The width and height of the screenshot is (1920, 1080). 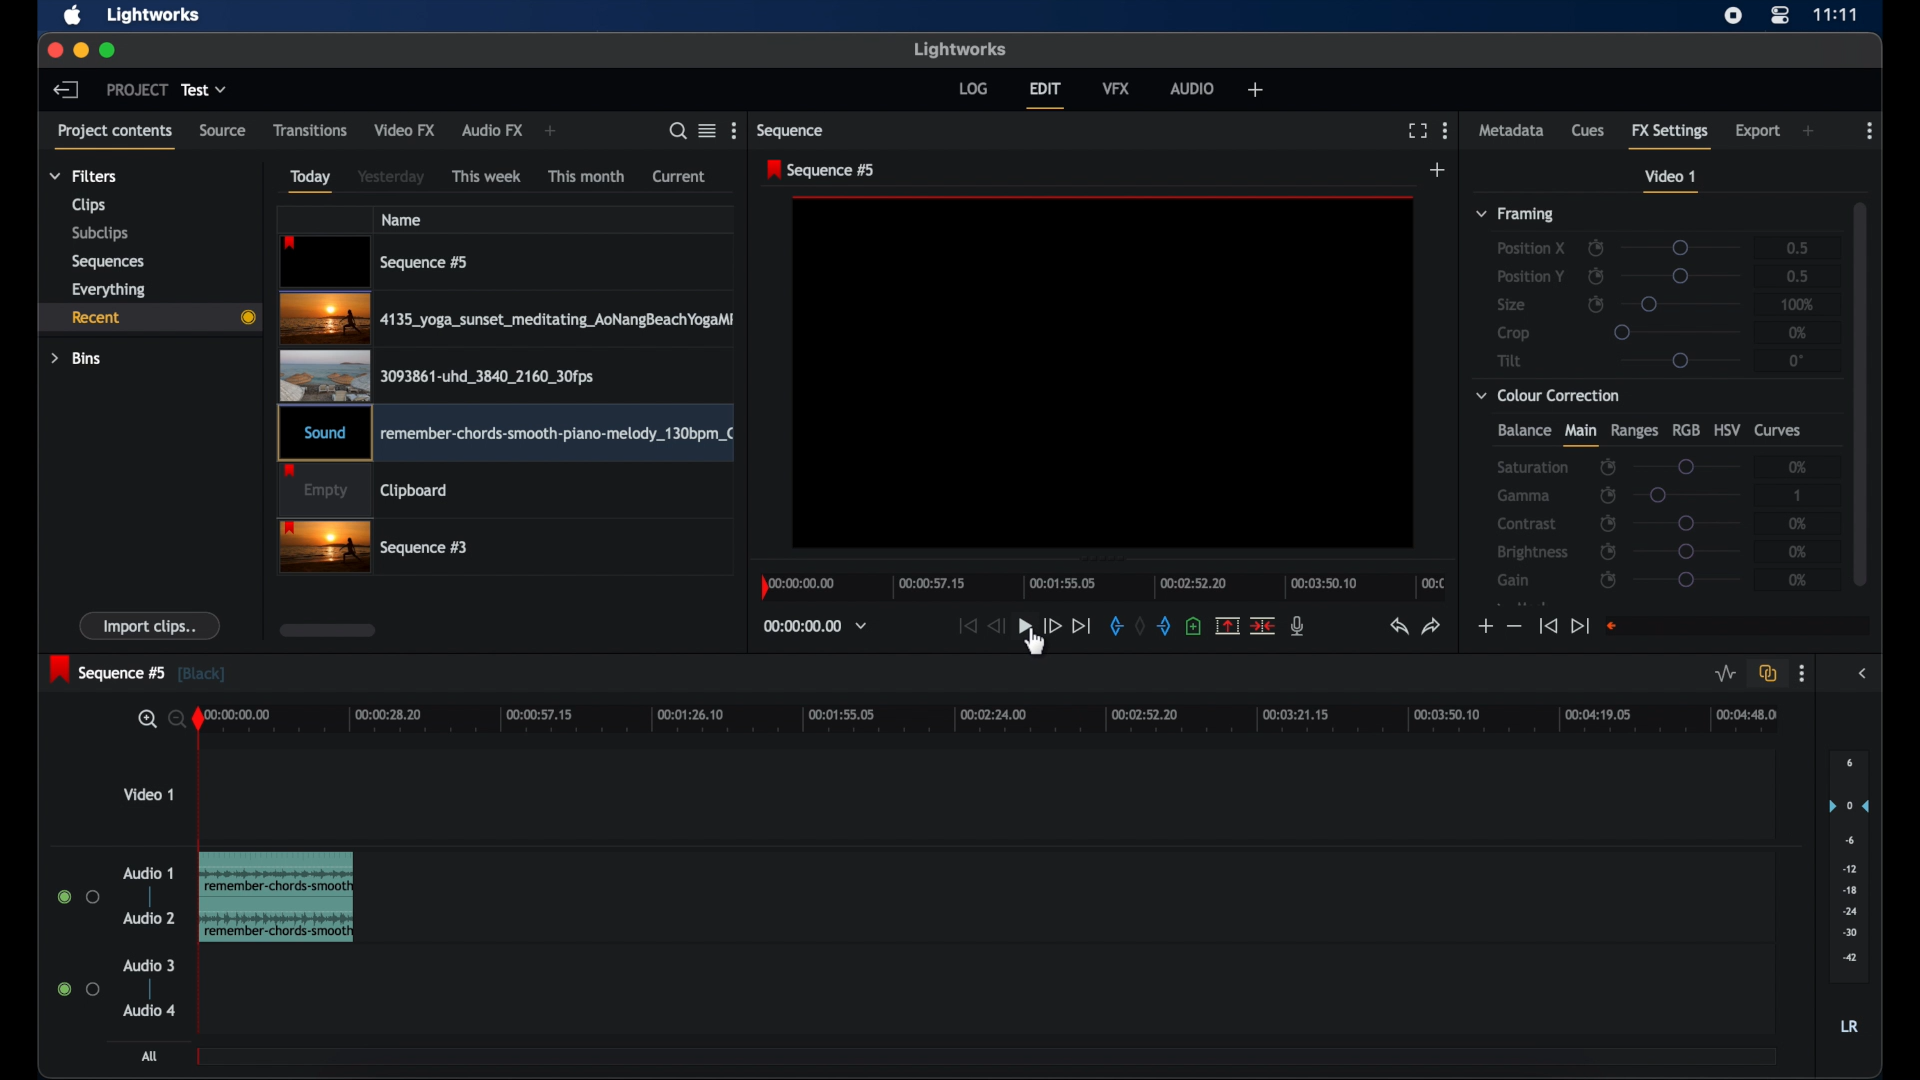 I want to click on slider, so click(x=1682, y=248).